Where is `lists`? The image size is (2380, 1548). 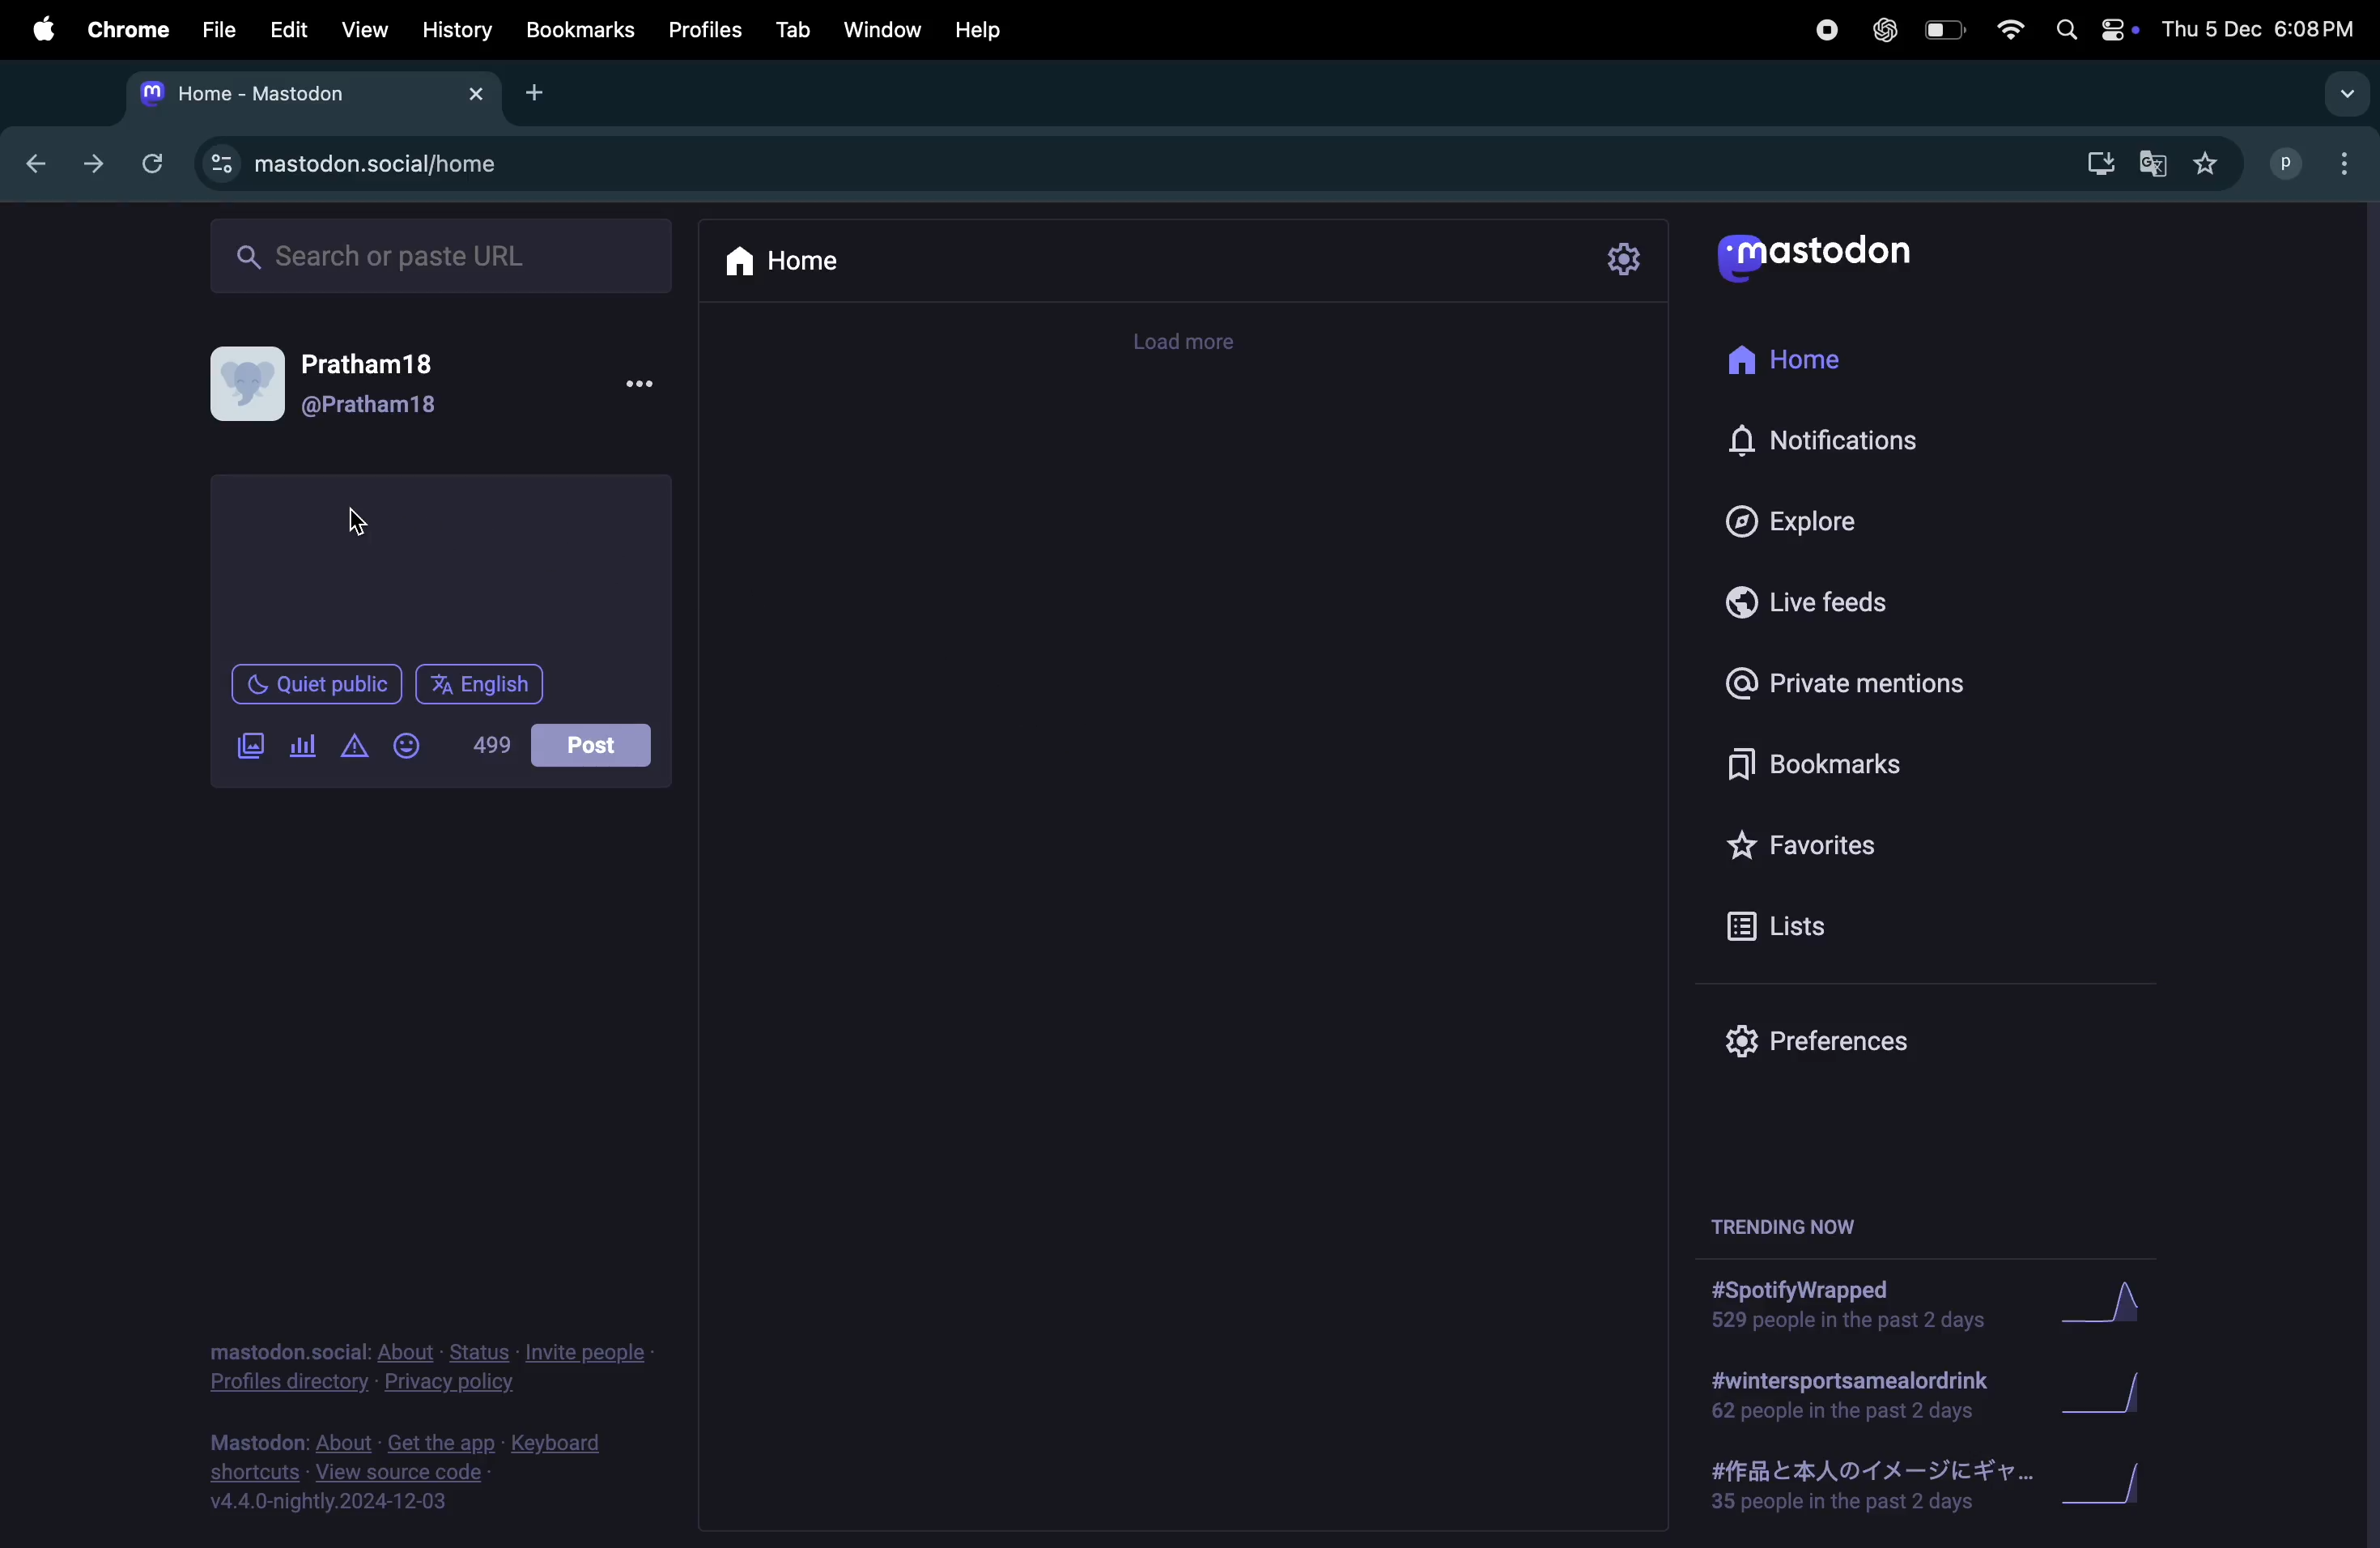
lists is located at coordinates (1811, 924).